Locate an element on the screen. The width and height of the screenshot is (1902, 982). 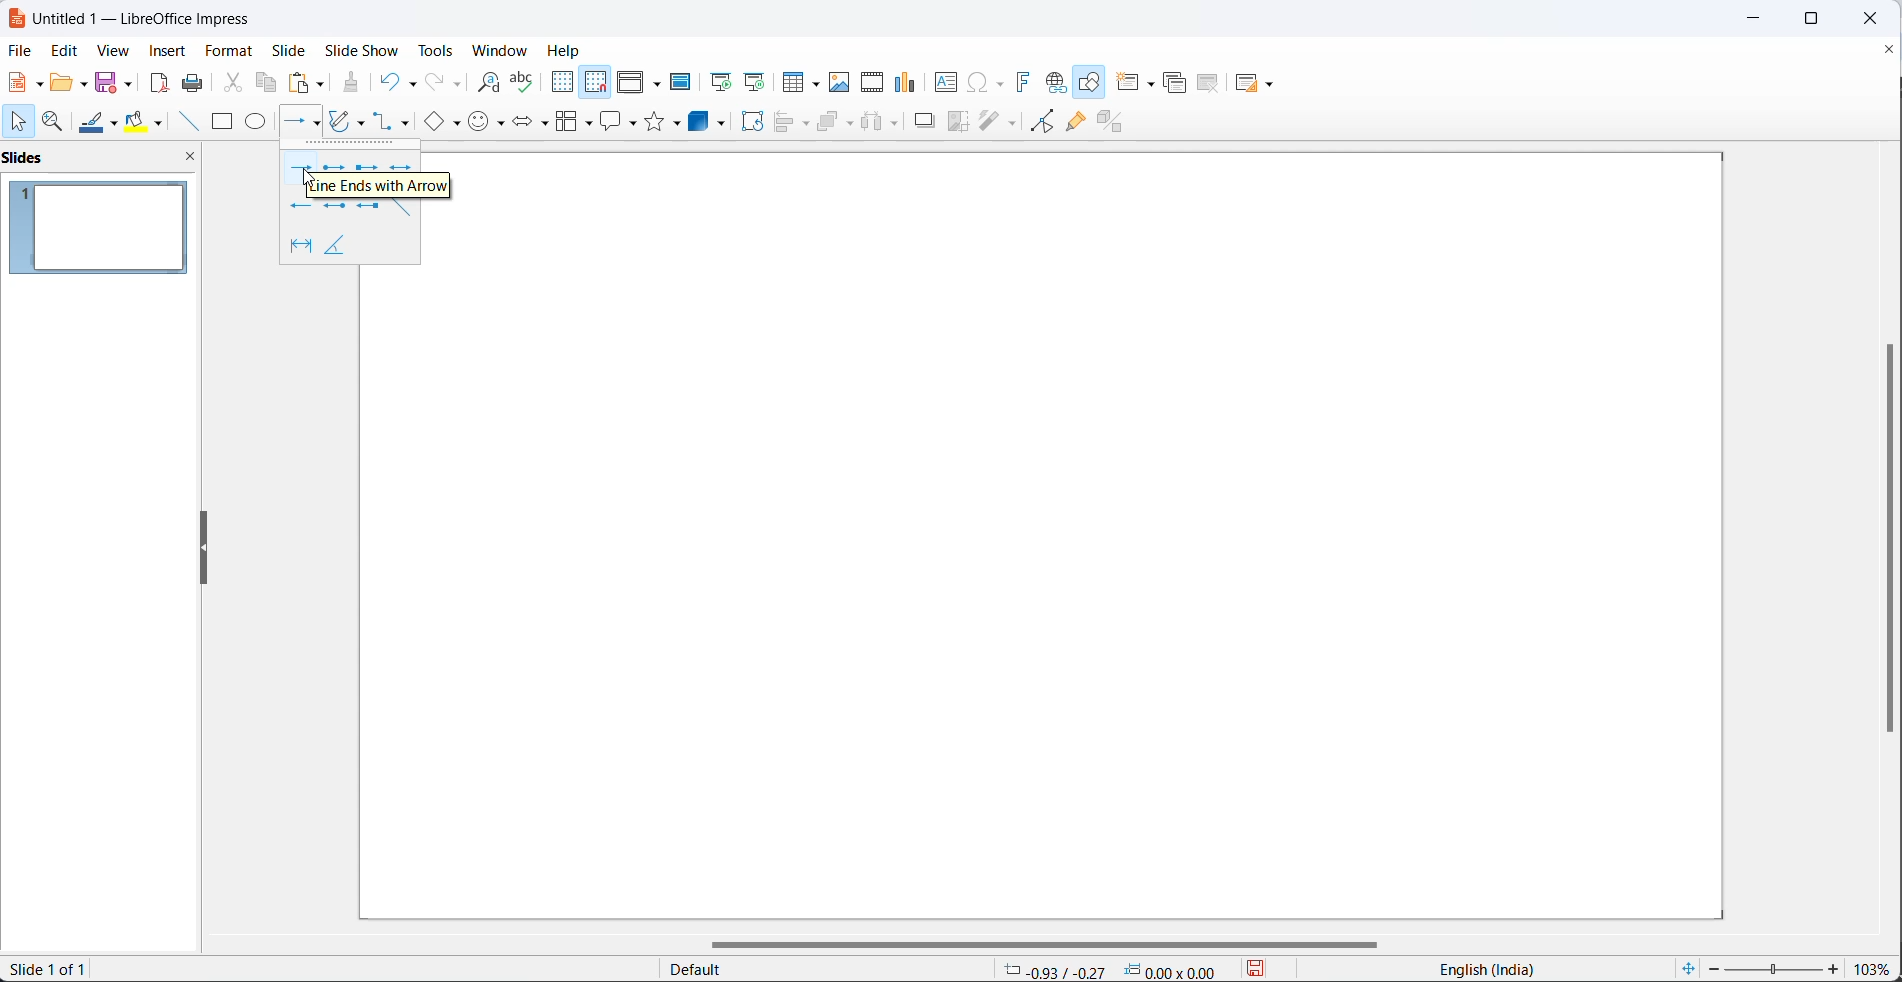
arrow pointing left with circular tail is located at coordinates (334, 208).